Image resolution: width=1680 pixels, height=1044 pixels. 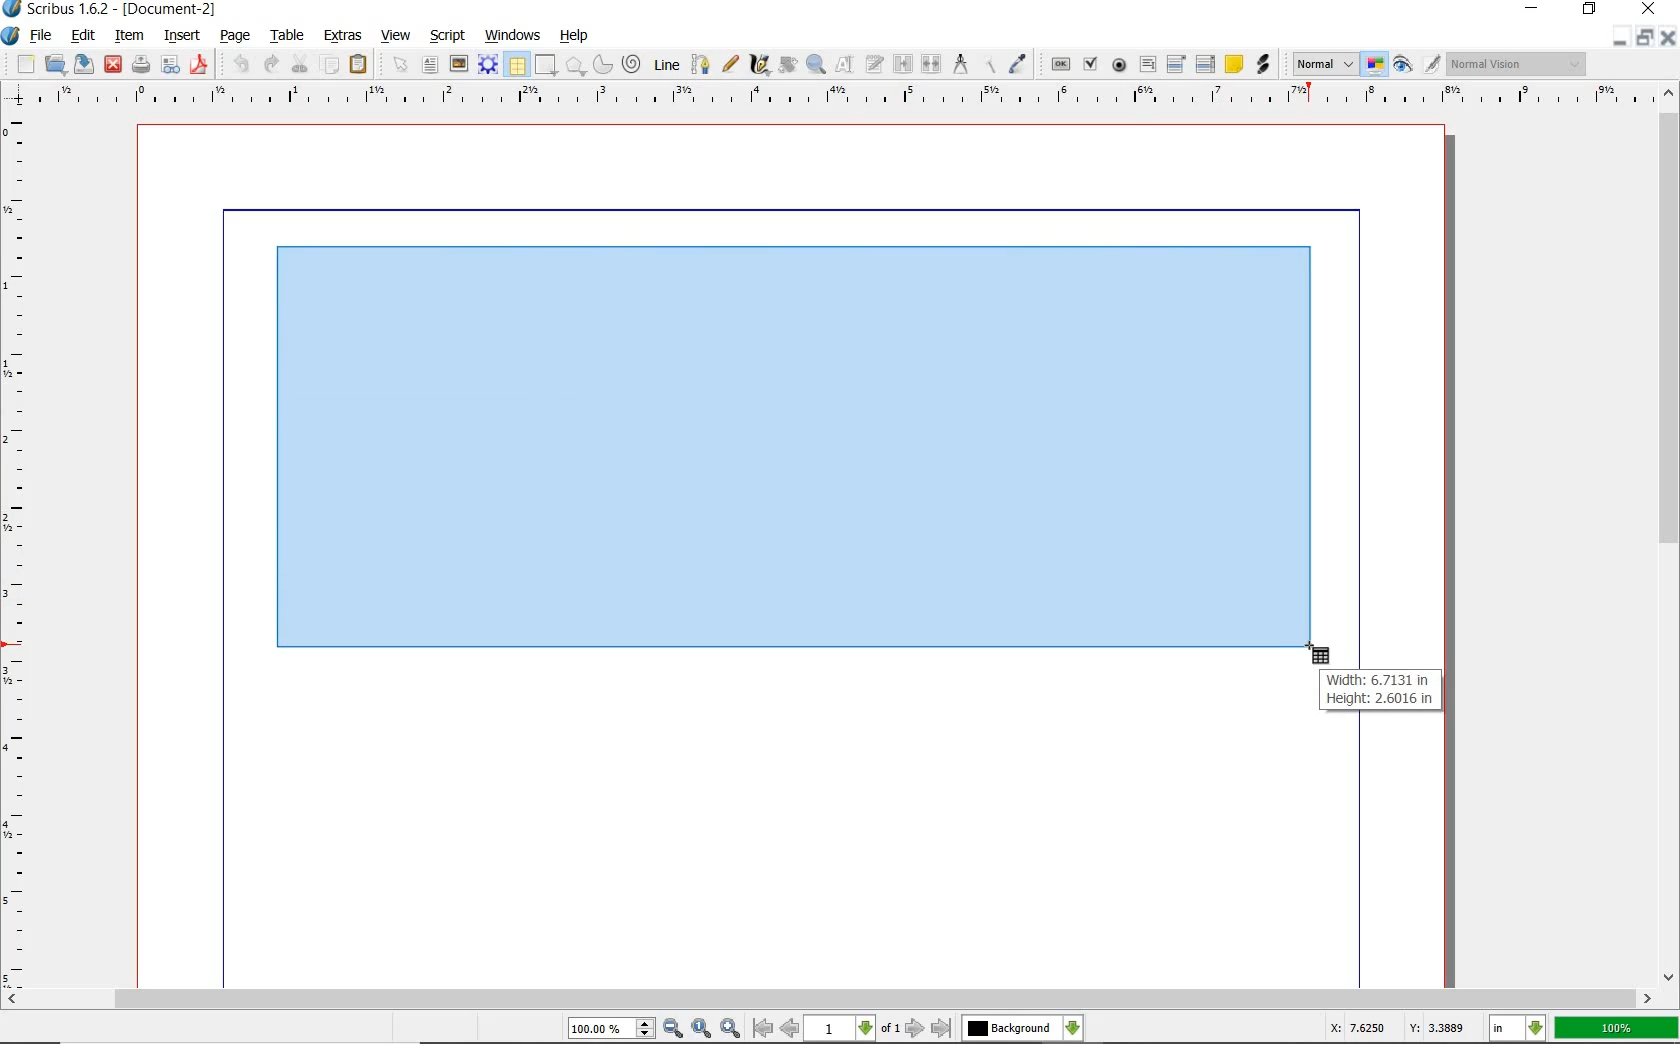 What do you see at coordinates (961, 65) in the screenshot?
I see `measurements` at bounding box center [961, 65].